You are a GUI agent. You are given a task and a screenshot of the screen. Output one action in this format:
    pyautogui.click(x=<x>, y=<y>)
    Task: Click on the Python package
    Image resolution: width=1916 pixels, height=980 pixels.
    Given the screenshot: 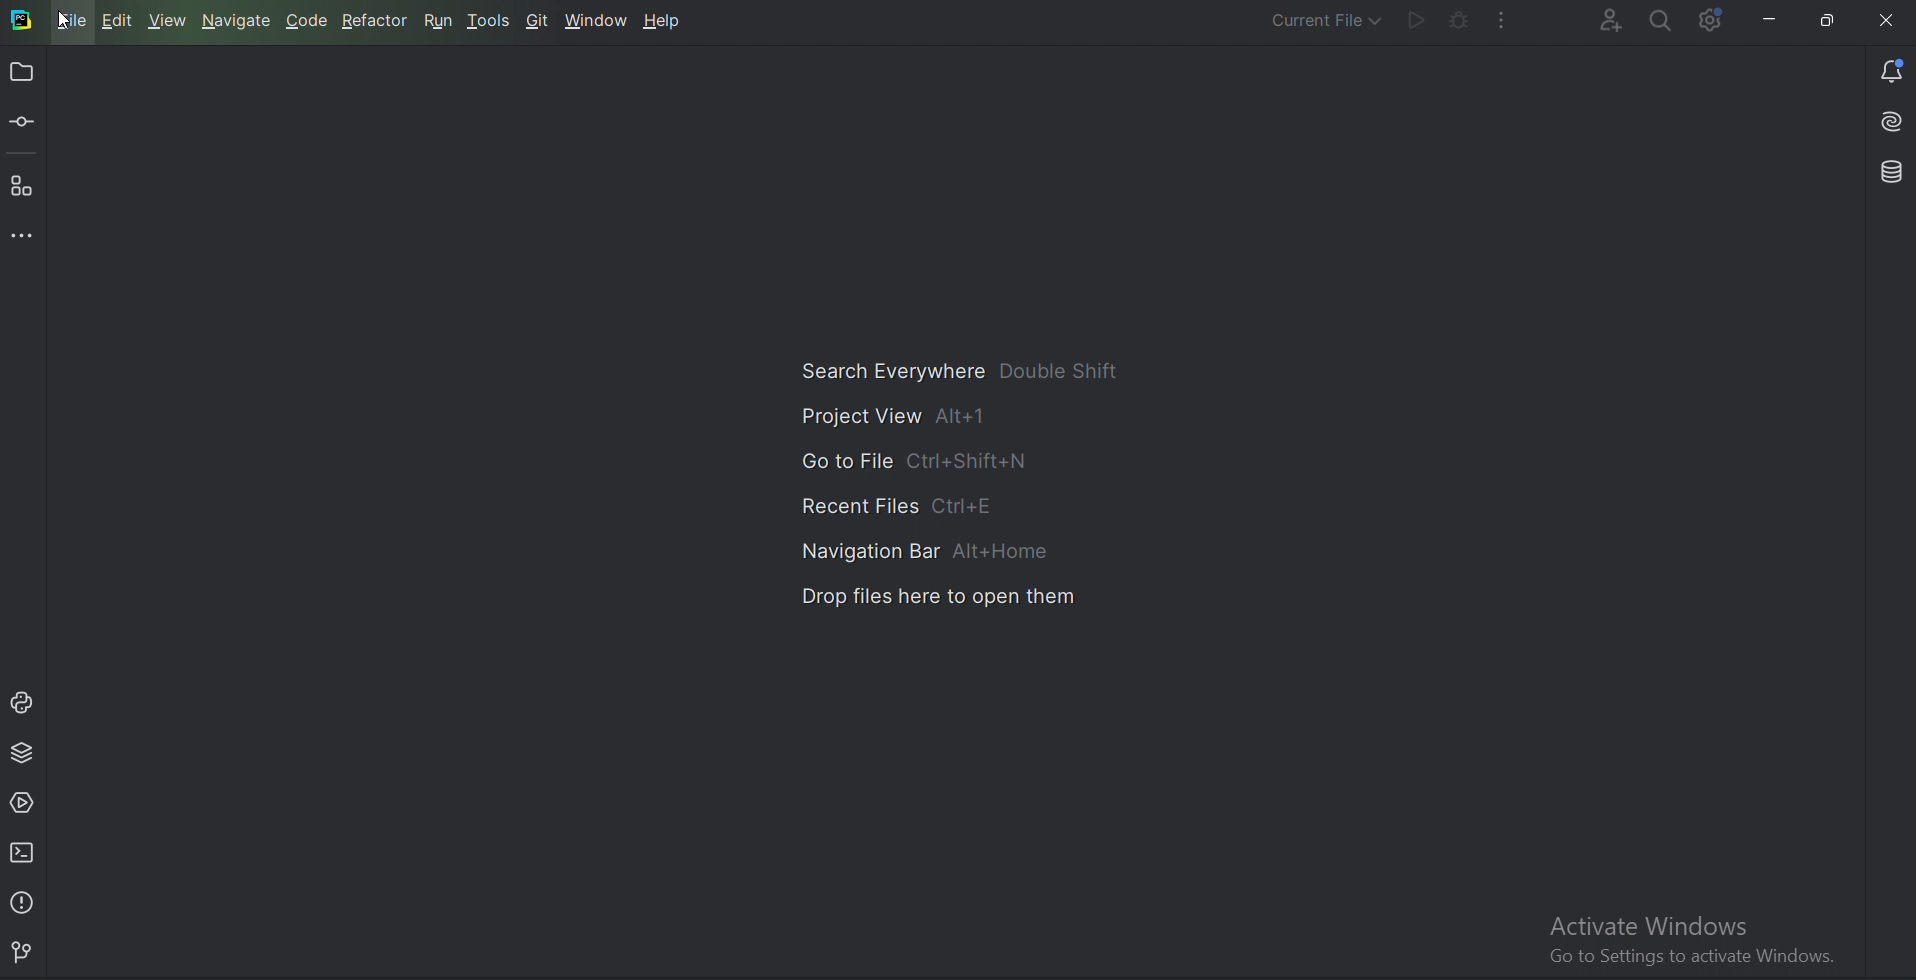 What is the action you would take?
    pyautogui.click(x=25, y=752)
    